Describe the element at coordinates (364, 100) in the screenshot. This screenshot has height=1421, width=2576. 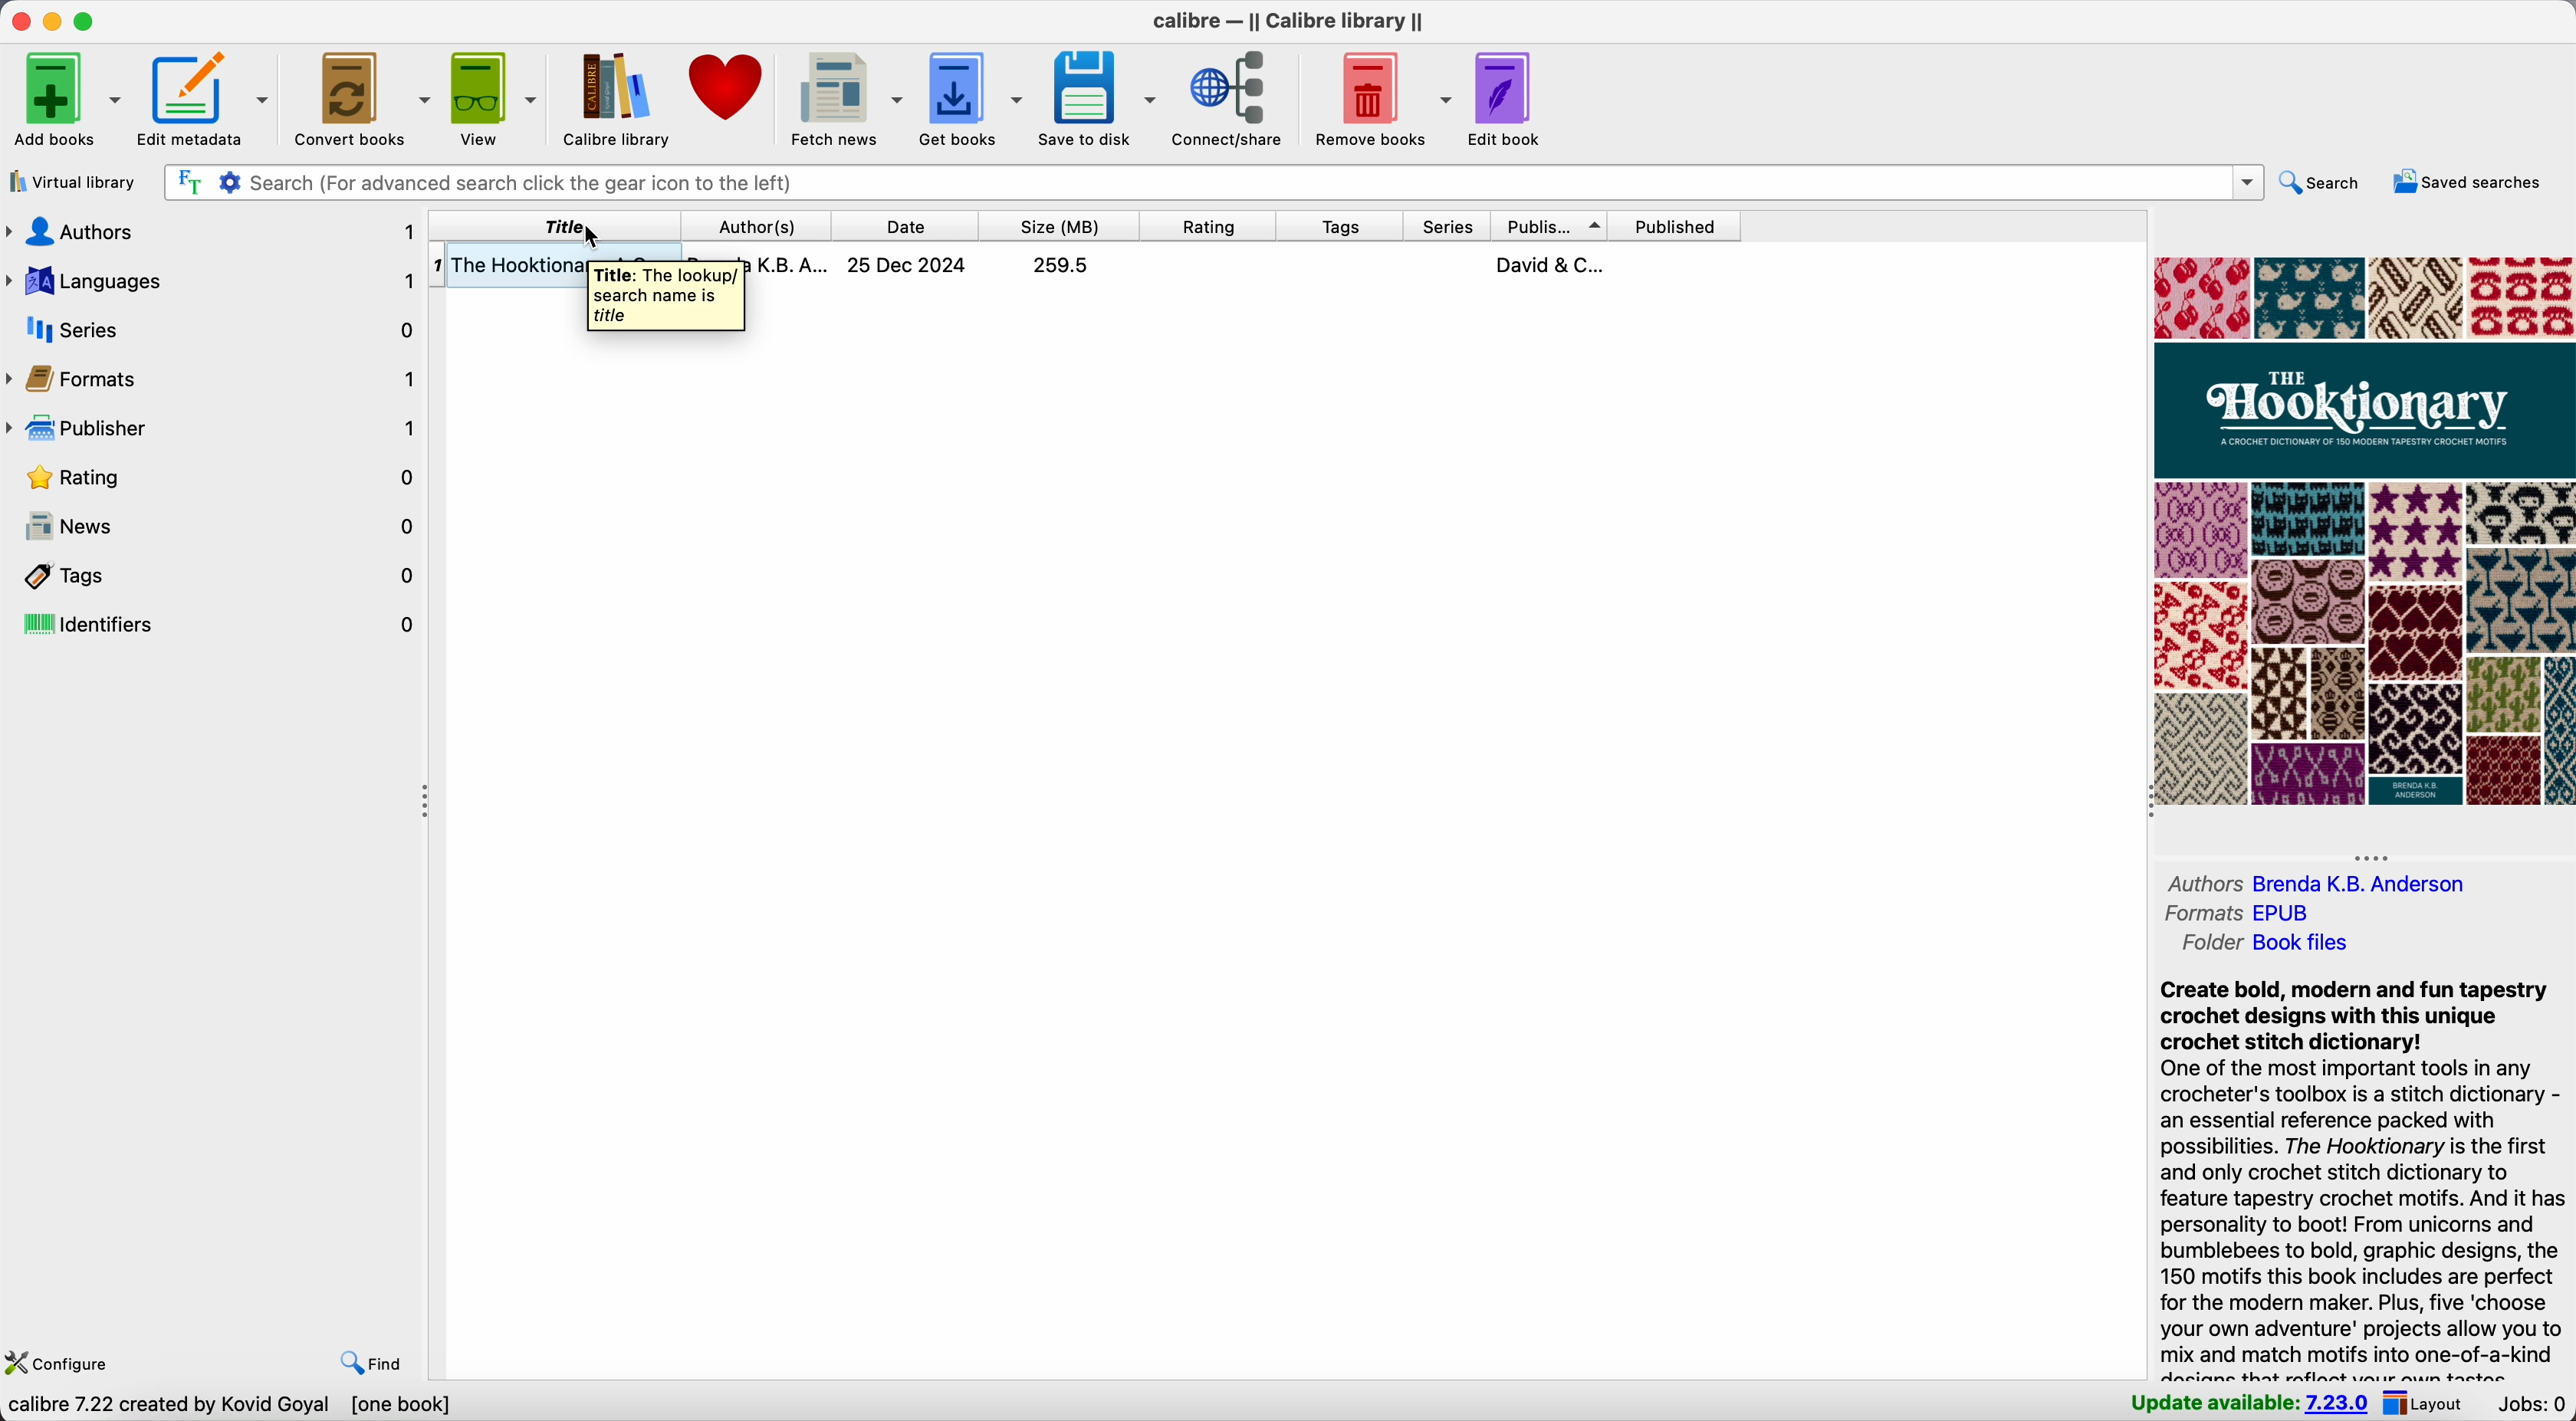
I see `convert. books` at that location.